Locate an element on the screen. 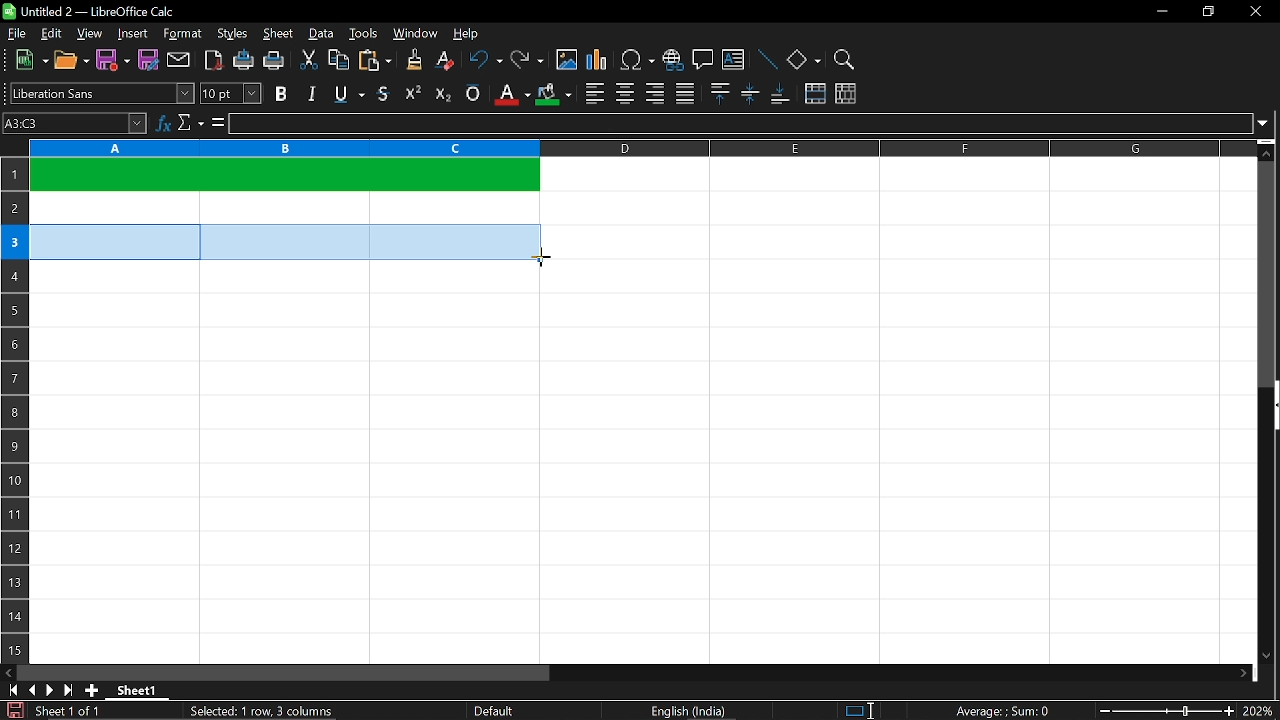 Image resolution: width=1280 pixels, height=720 pixels. justified is located at coordinates (685, 92).